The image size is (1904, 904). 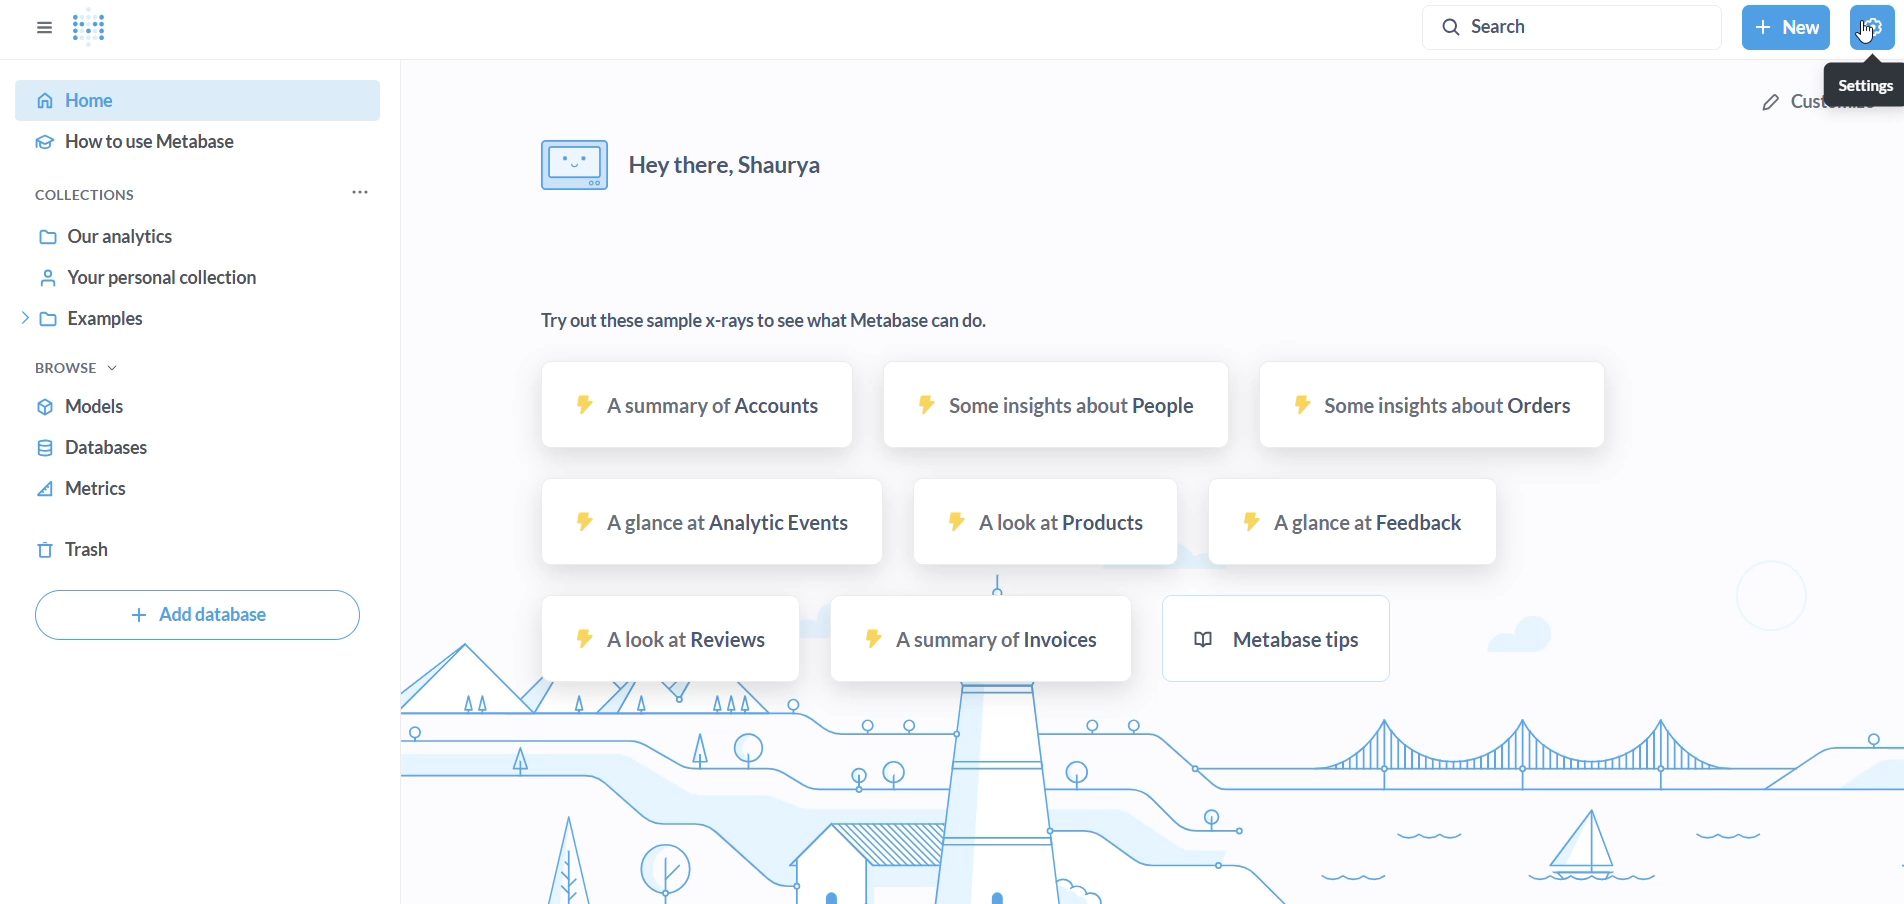 I want to click on Try out these sample x-rays to see what Metabase can do., so click(x=777, y=321).